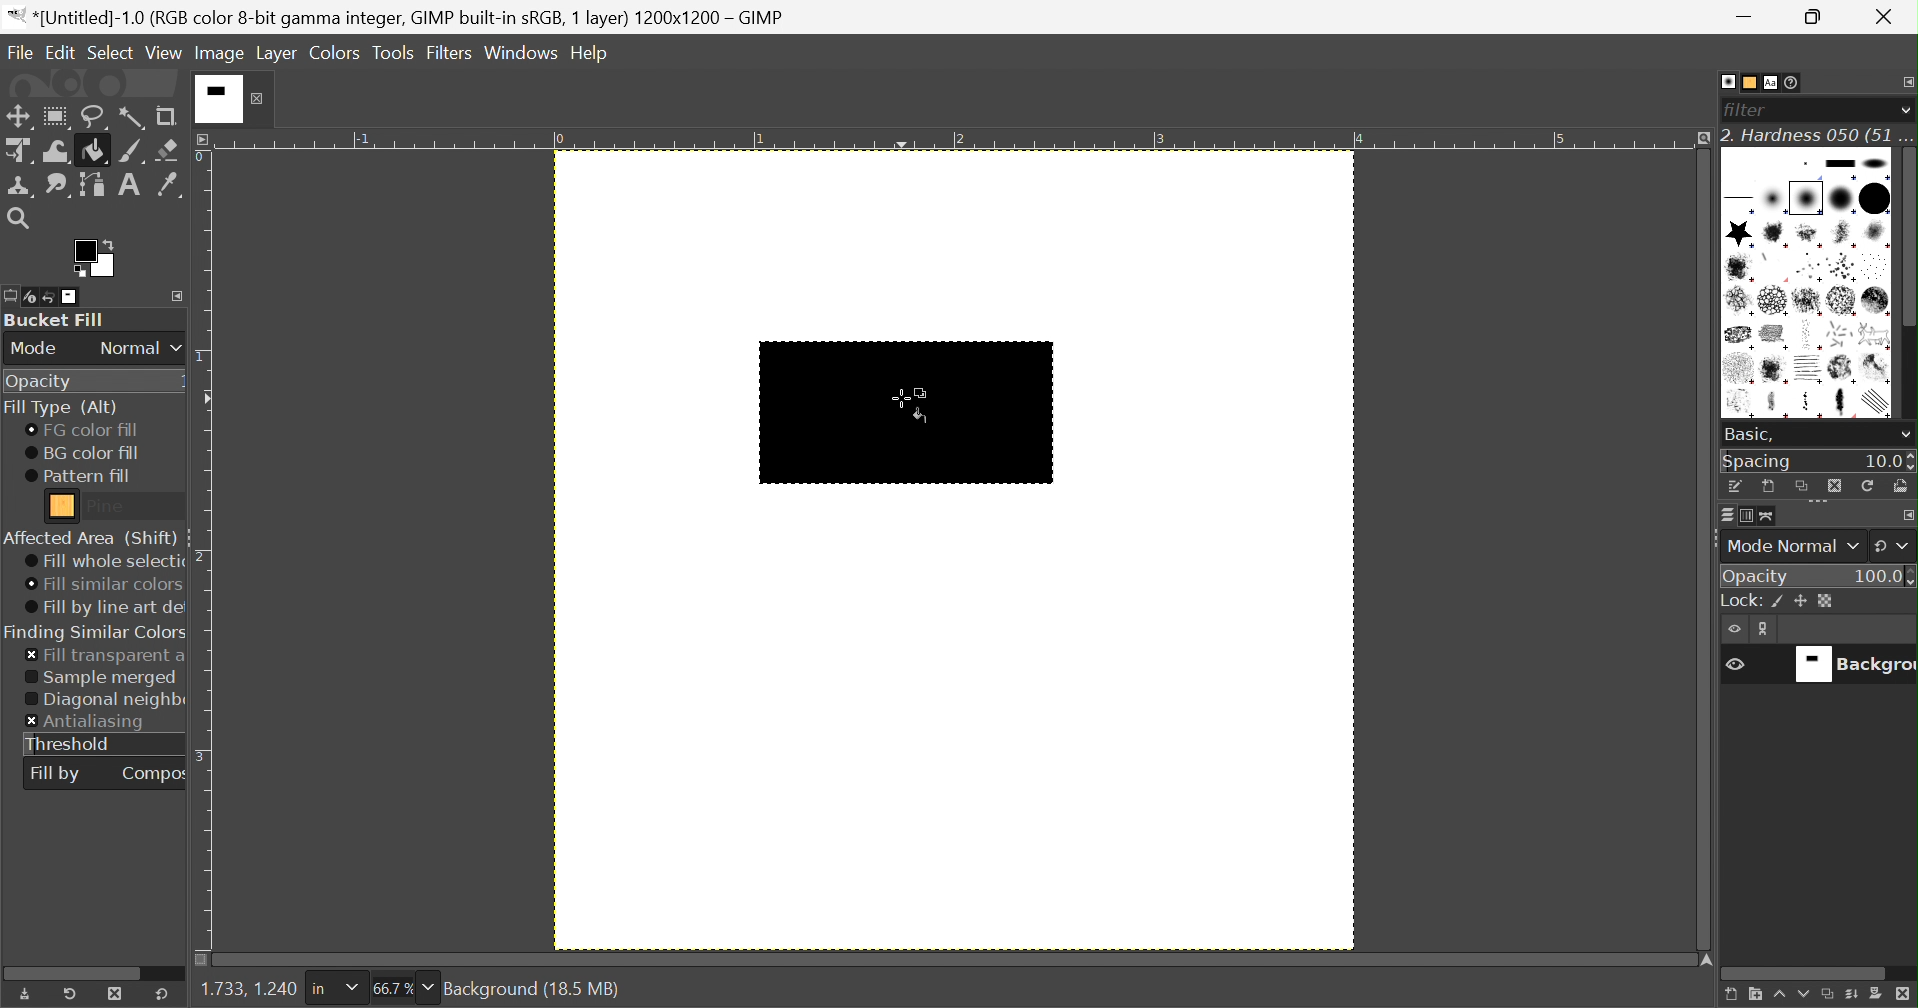 The height and width of the screenshot is (1008, 1918). What do you see at coordinates (1739, 233) in the screenshot?
I see `Star` at bounding box center [1739, 233].